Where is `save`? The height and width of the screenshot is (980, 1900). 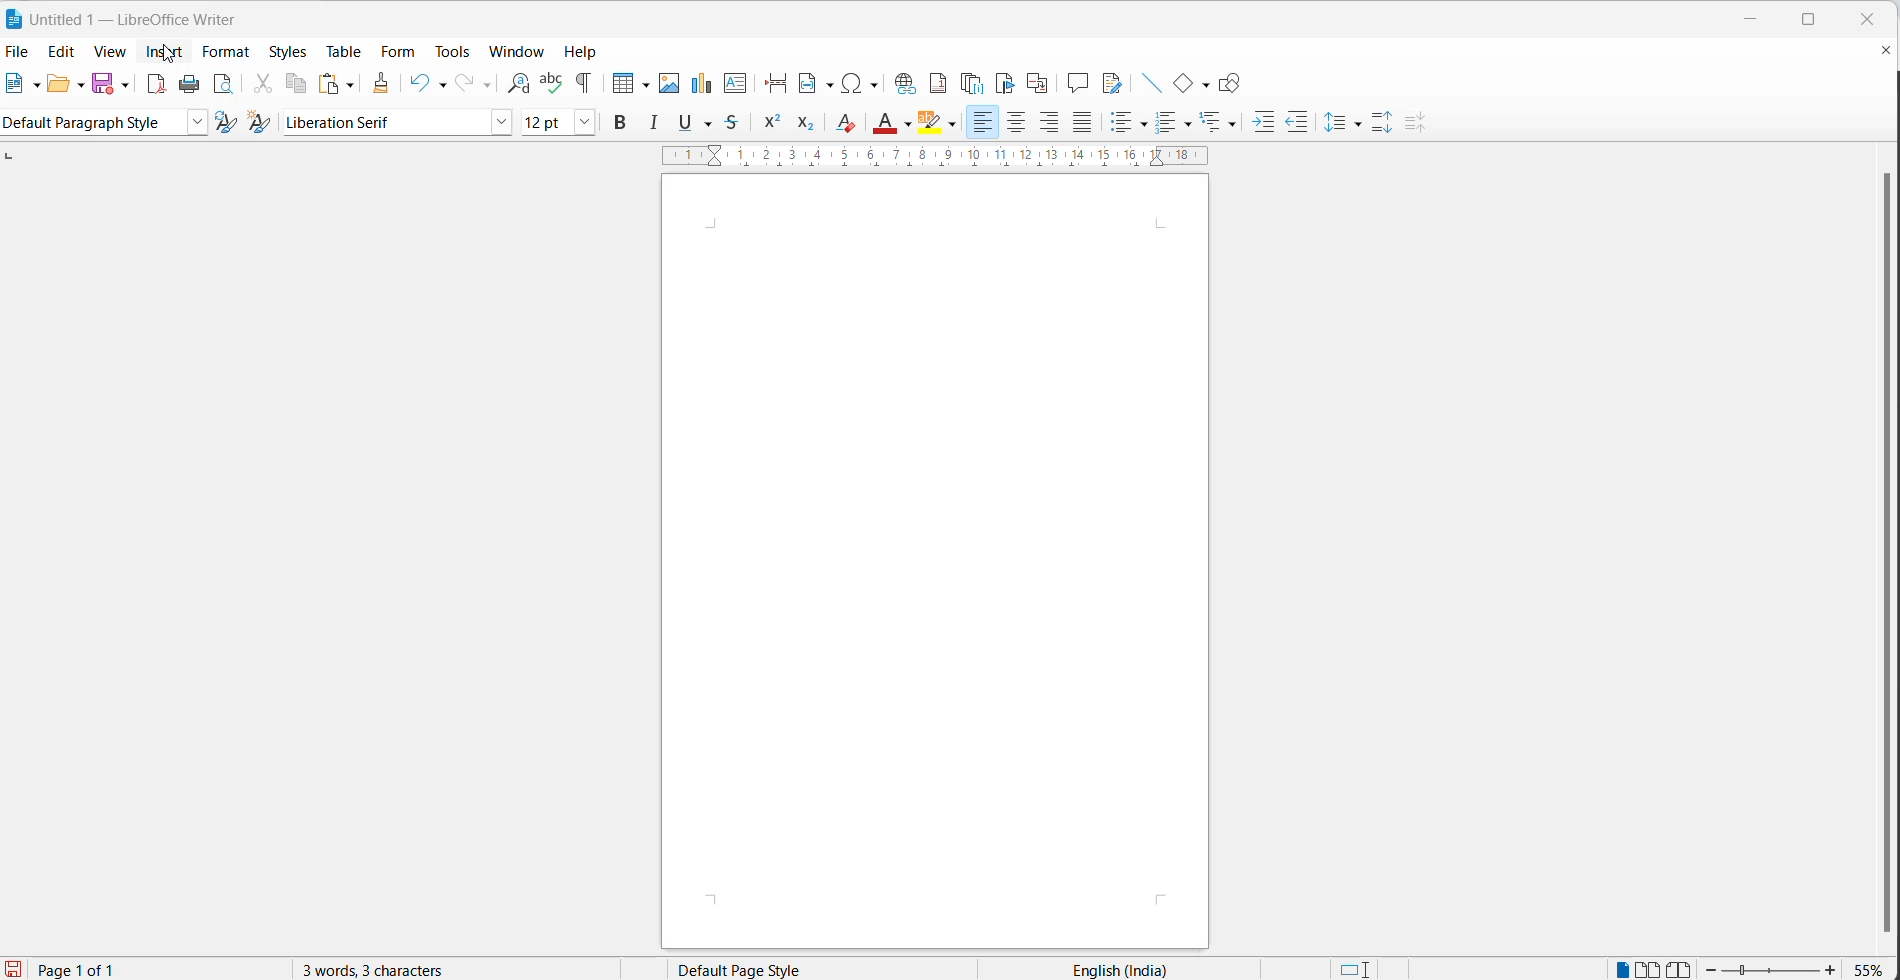 save is located at coordinates (12, 970).